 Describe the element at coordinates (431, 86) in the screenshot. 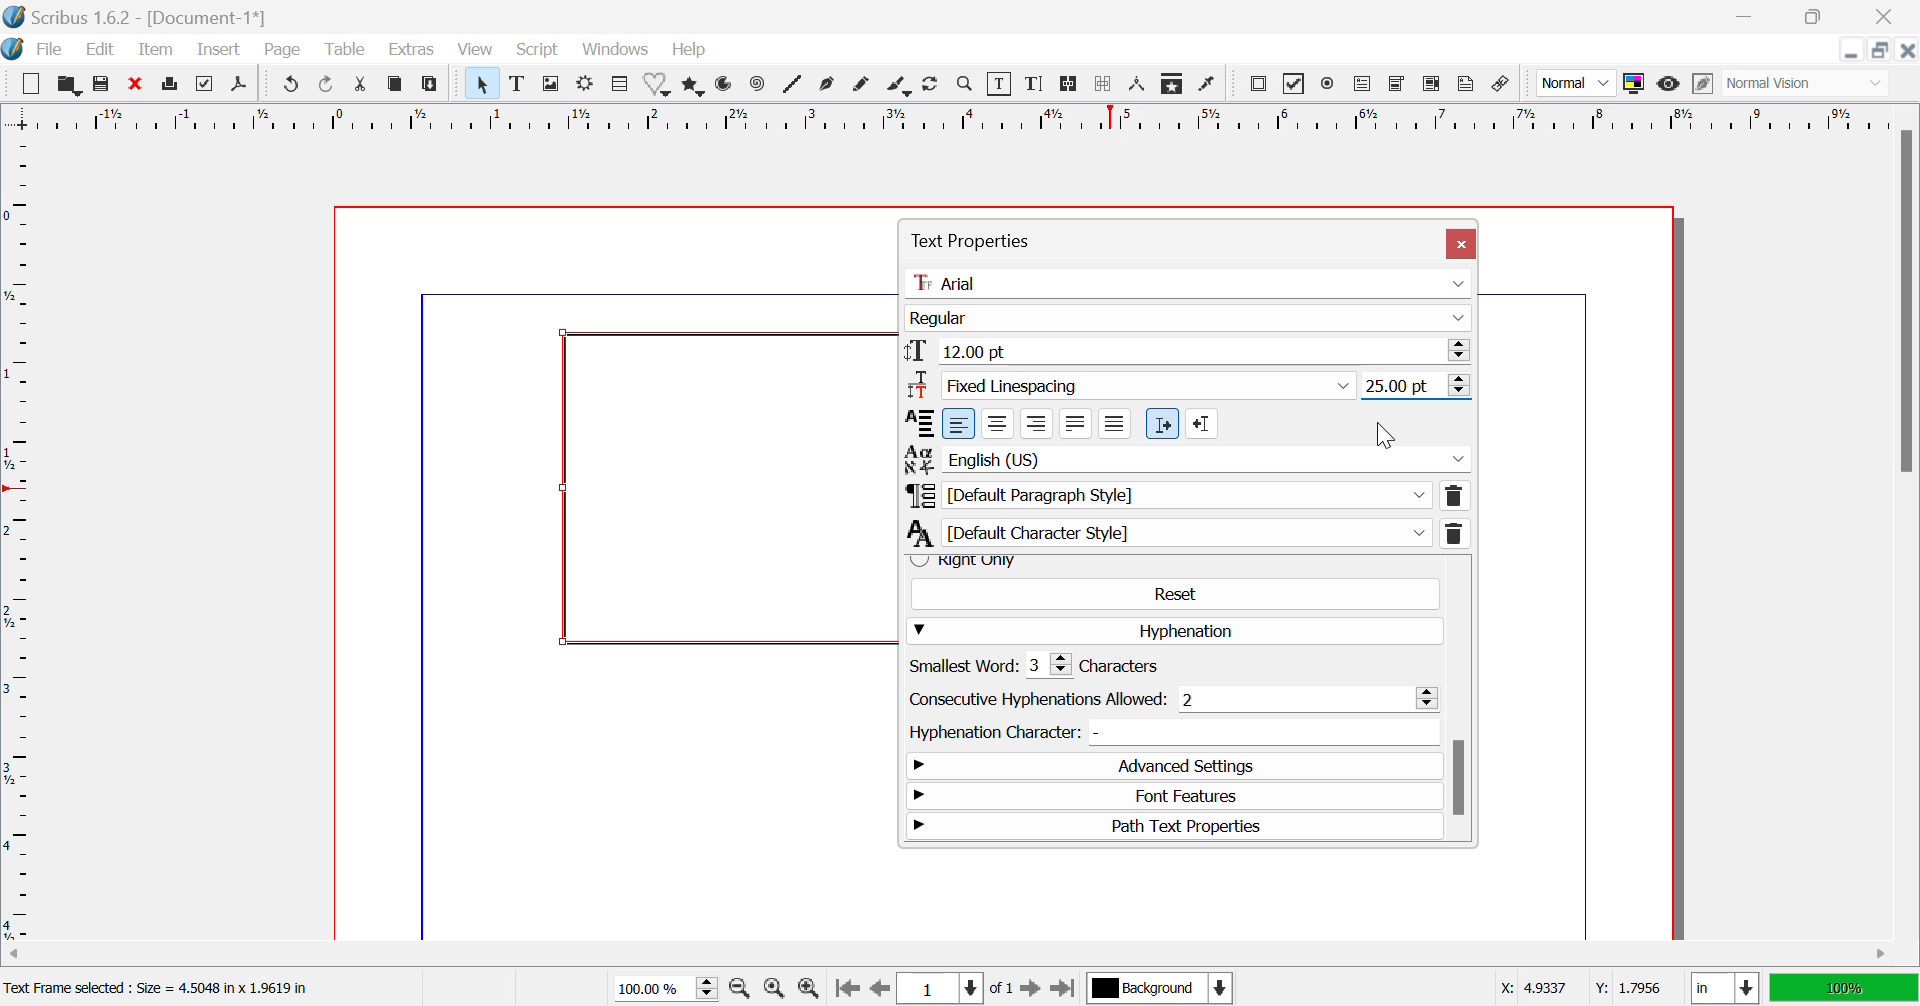

I see `Paste` at that location.